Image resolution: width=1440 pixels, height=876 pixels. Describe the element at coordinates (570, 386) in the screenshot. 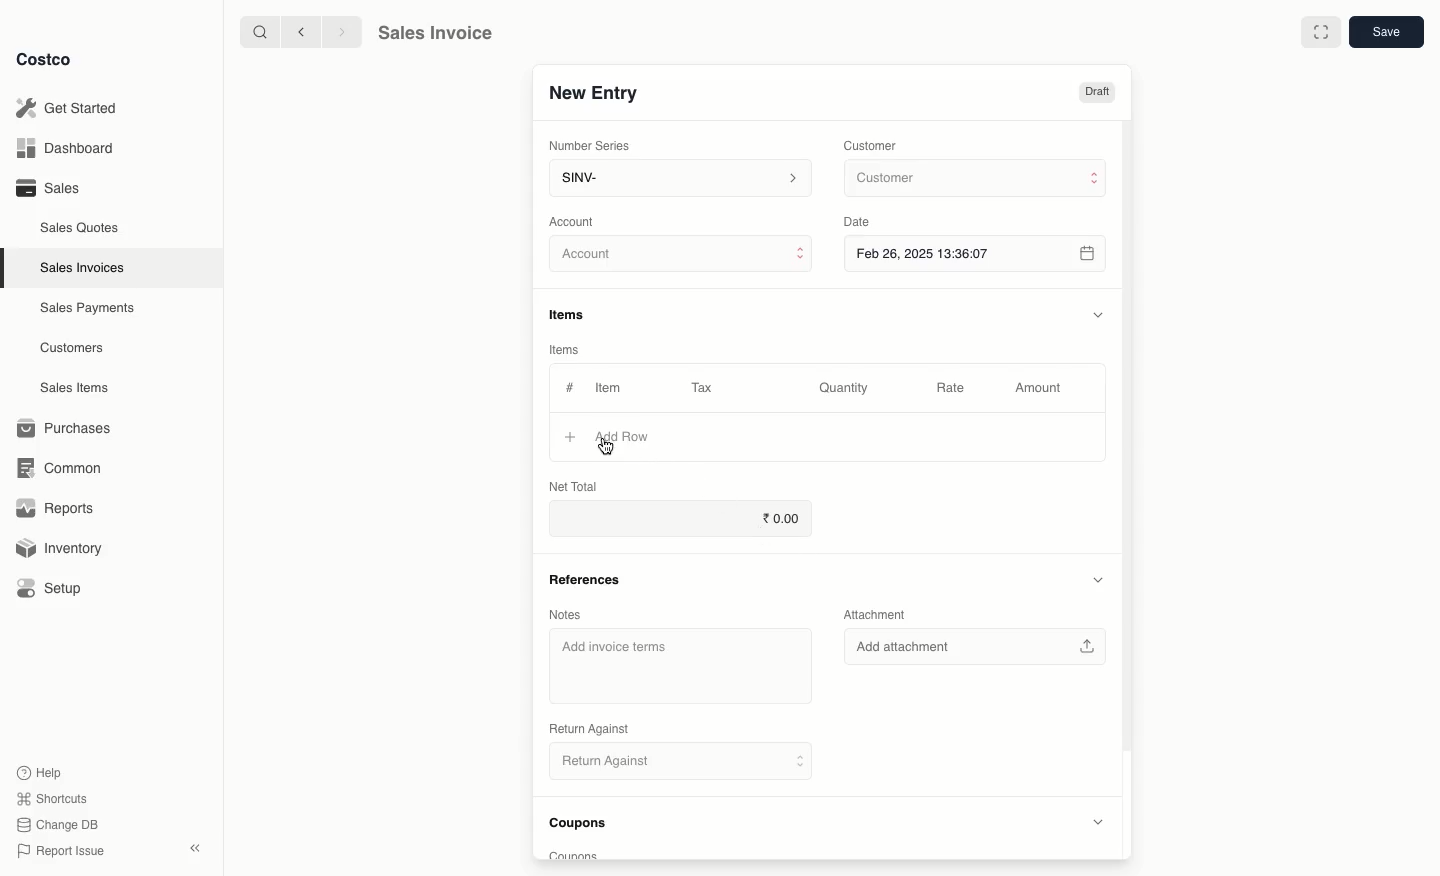

I see `#` at that location.